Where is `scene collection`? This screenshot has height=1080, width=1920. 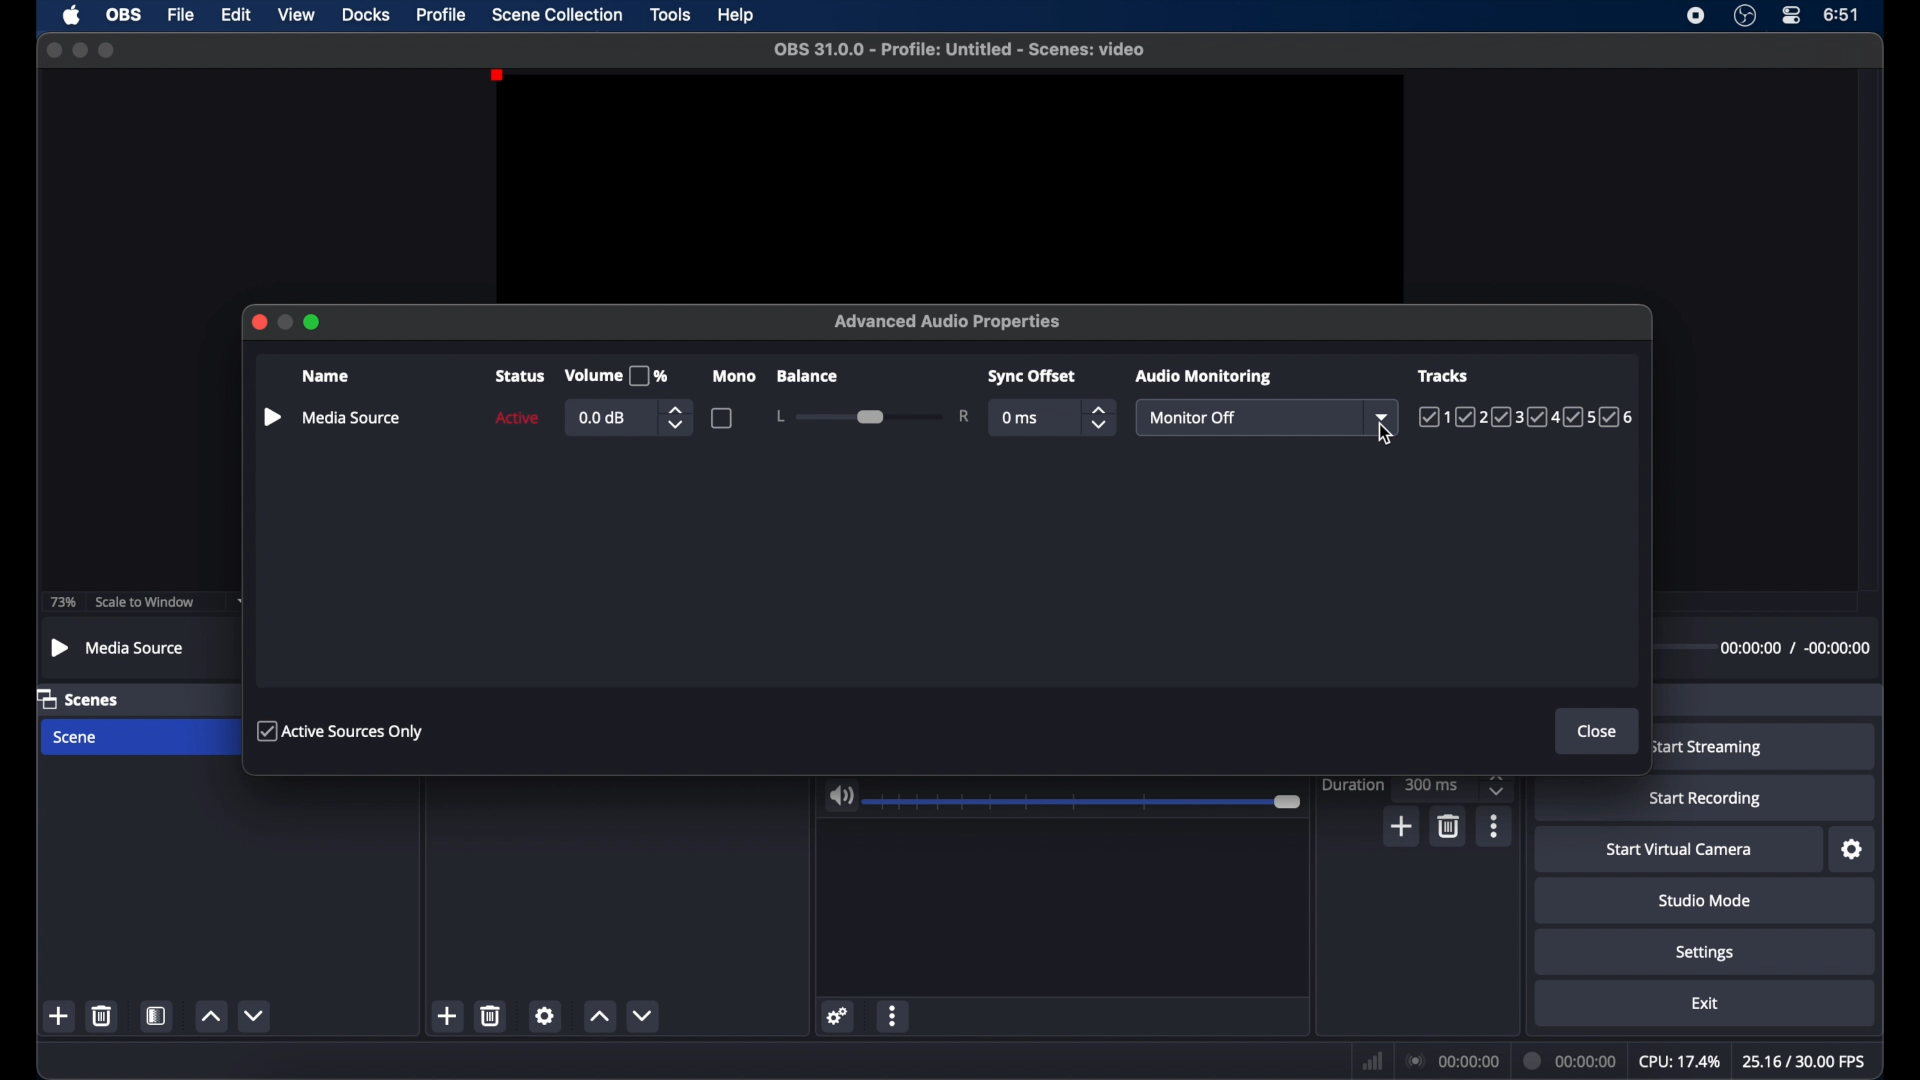
scene collection is located at coordinates (557, 15).